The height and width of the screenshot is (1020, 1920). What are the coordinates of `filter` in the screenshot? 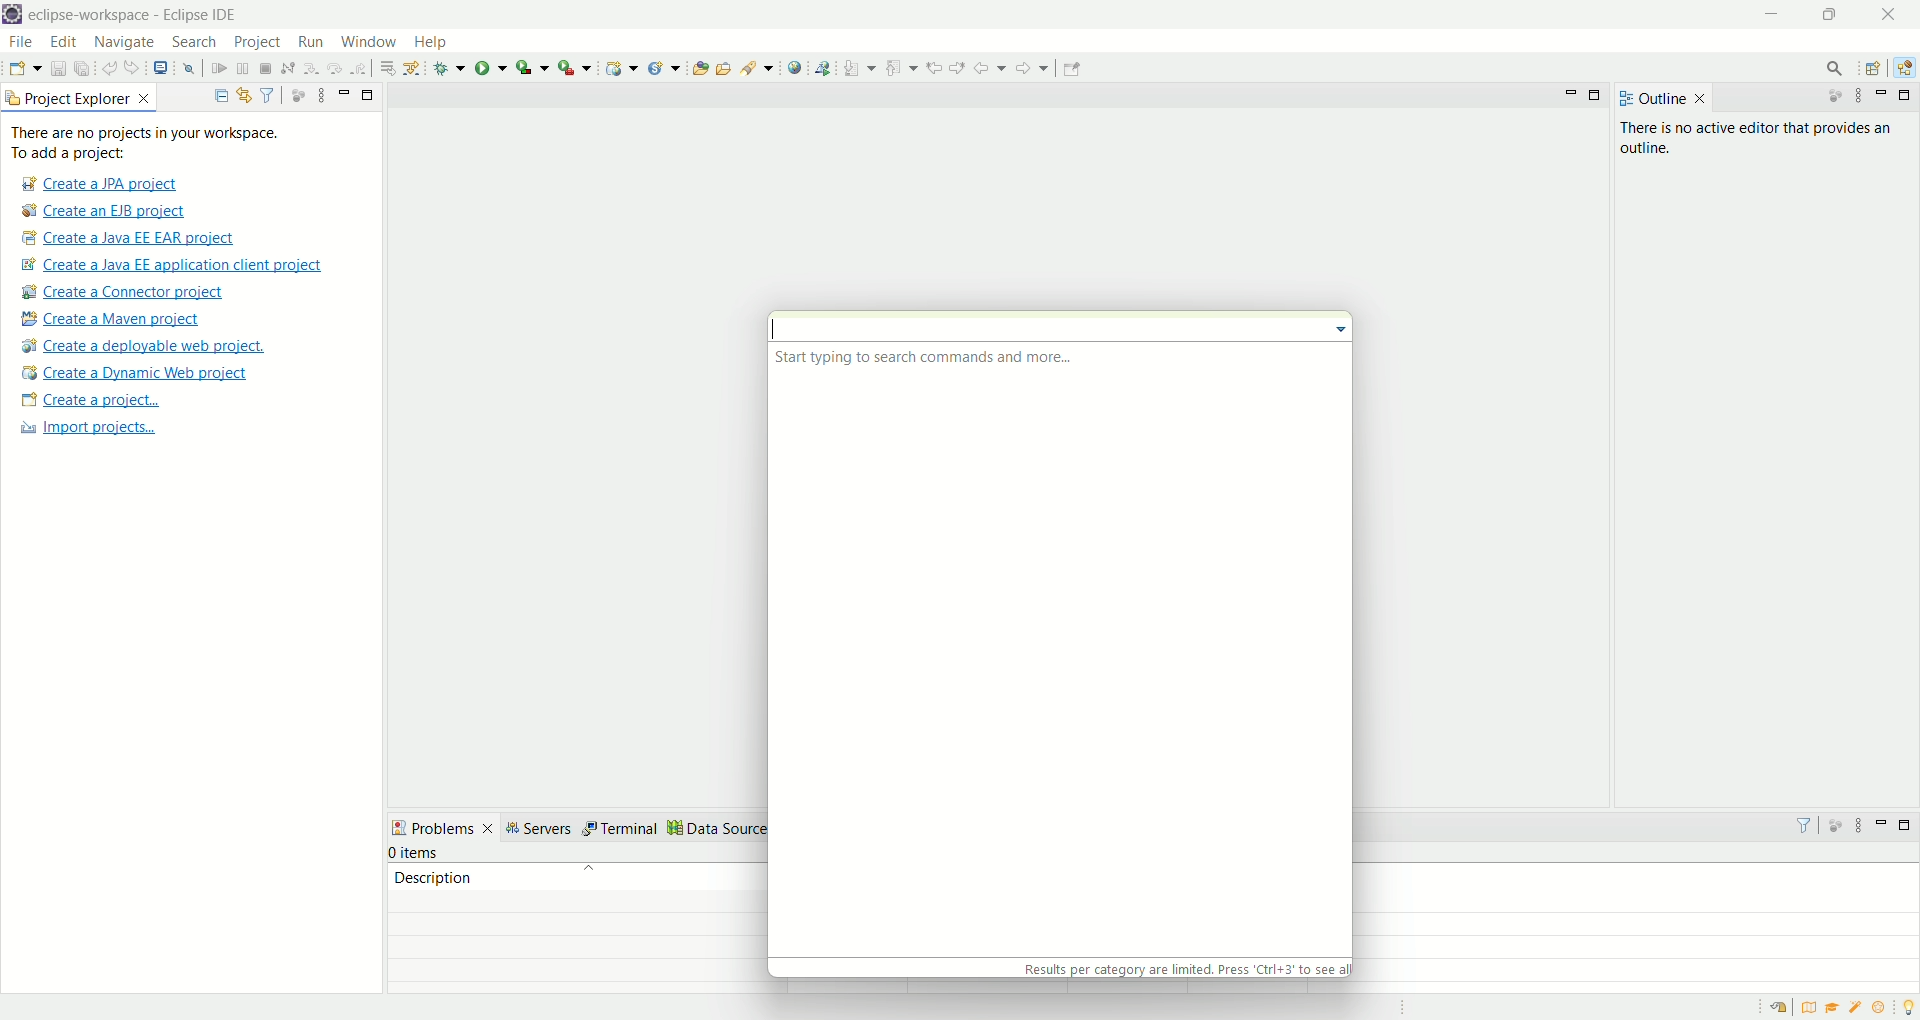 It's located at (265, 93).